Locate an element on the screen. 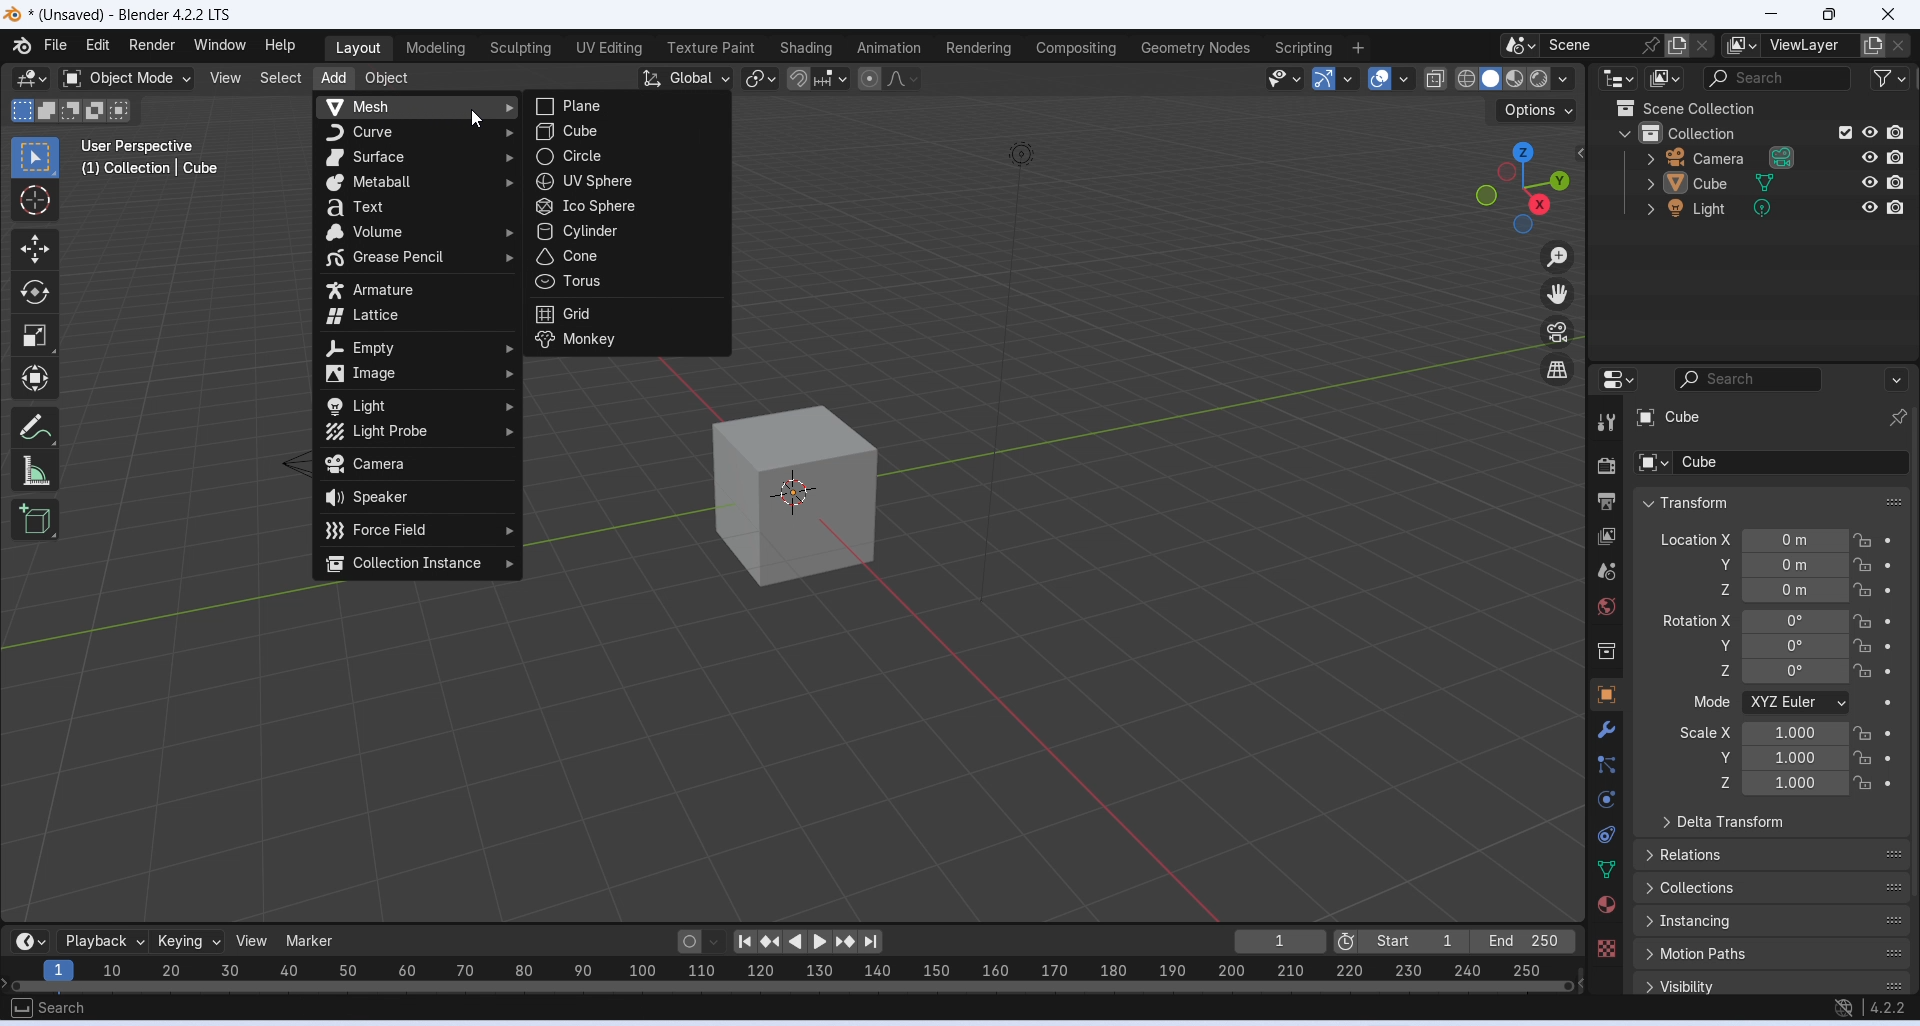 The image size is (1920, 1026). circle is located at coordinates (629, 156).